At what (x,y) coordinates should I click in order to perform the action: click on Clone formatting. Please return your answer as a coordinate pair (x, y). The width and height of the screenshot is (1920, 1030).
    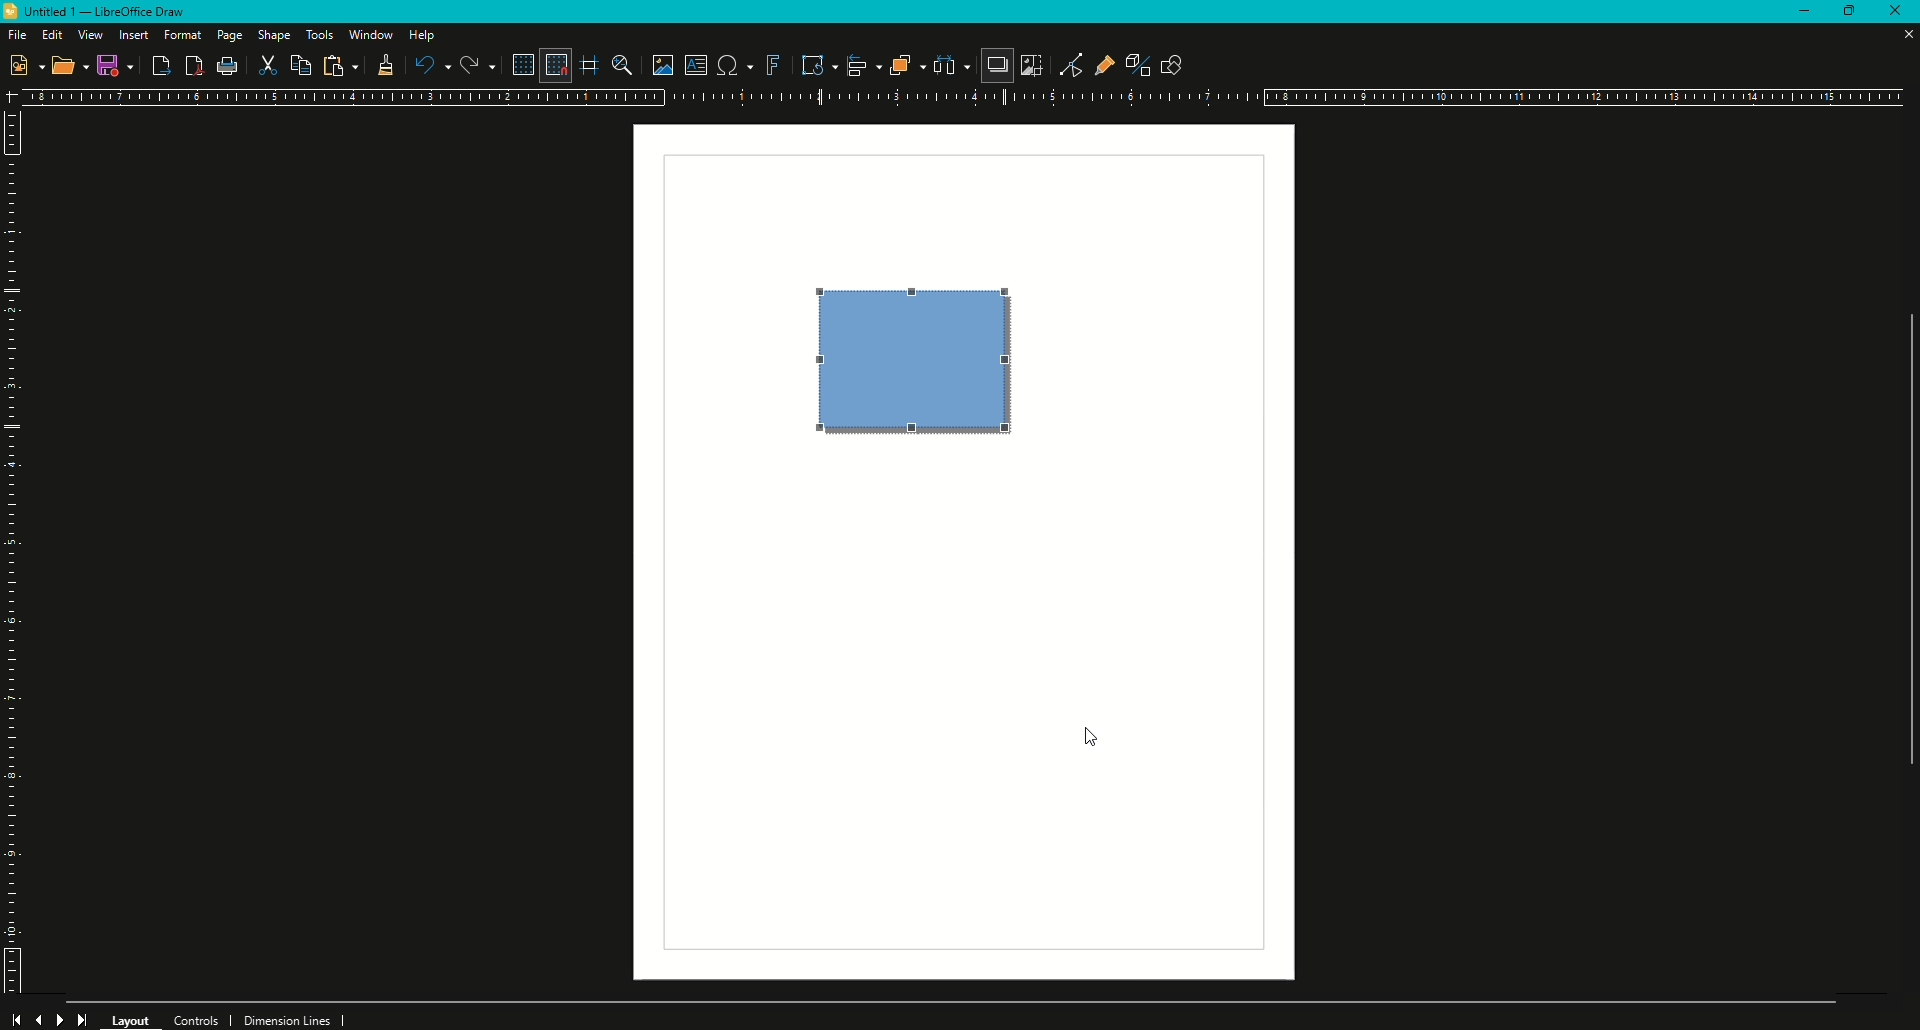
    Looking at the image, I should click on (382, 66).